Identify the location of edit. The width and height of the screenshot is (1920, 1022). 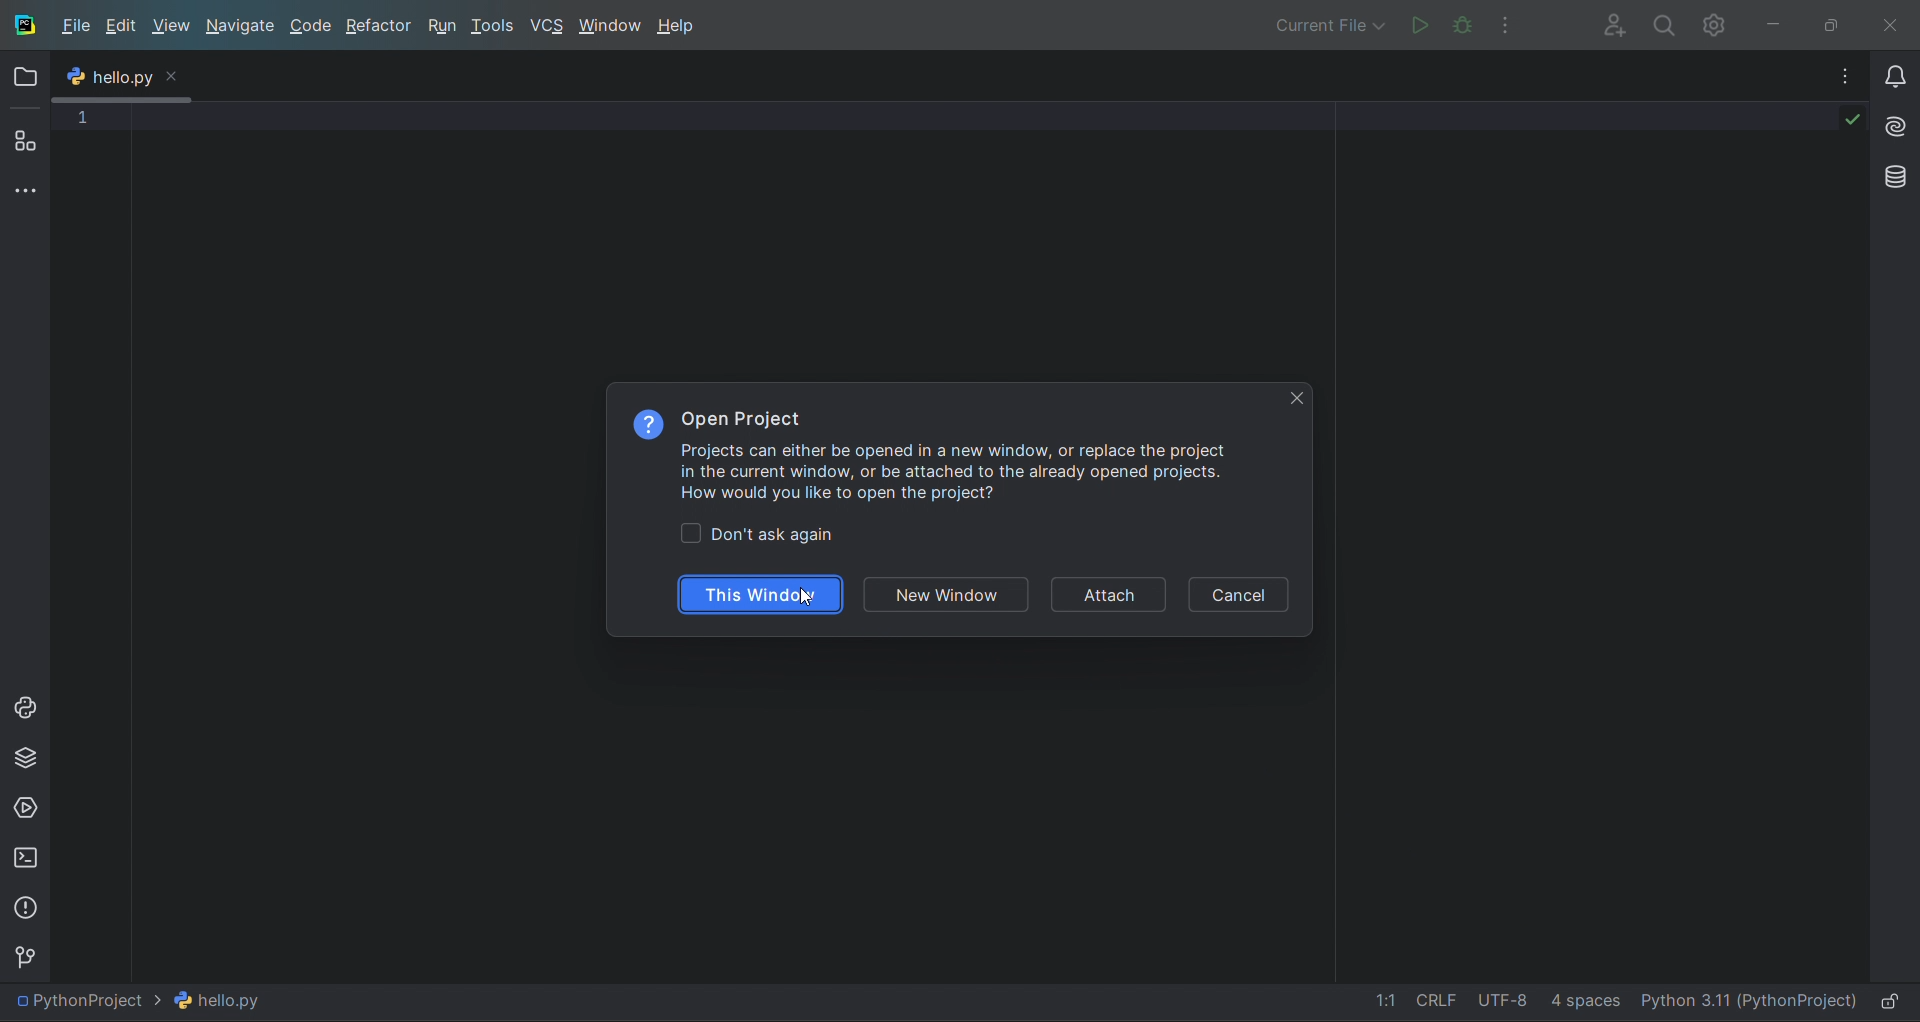
(124, 29).